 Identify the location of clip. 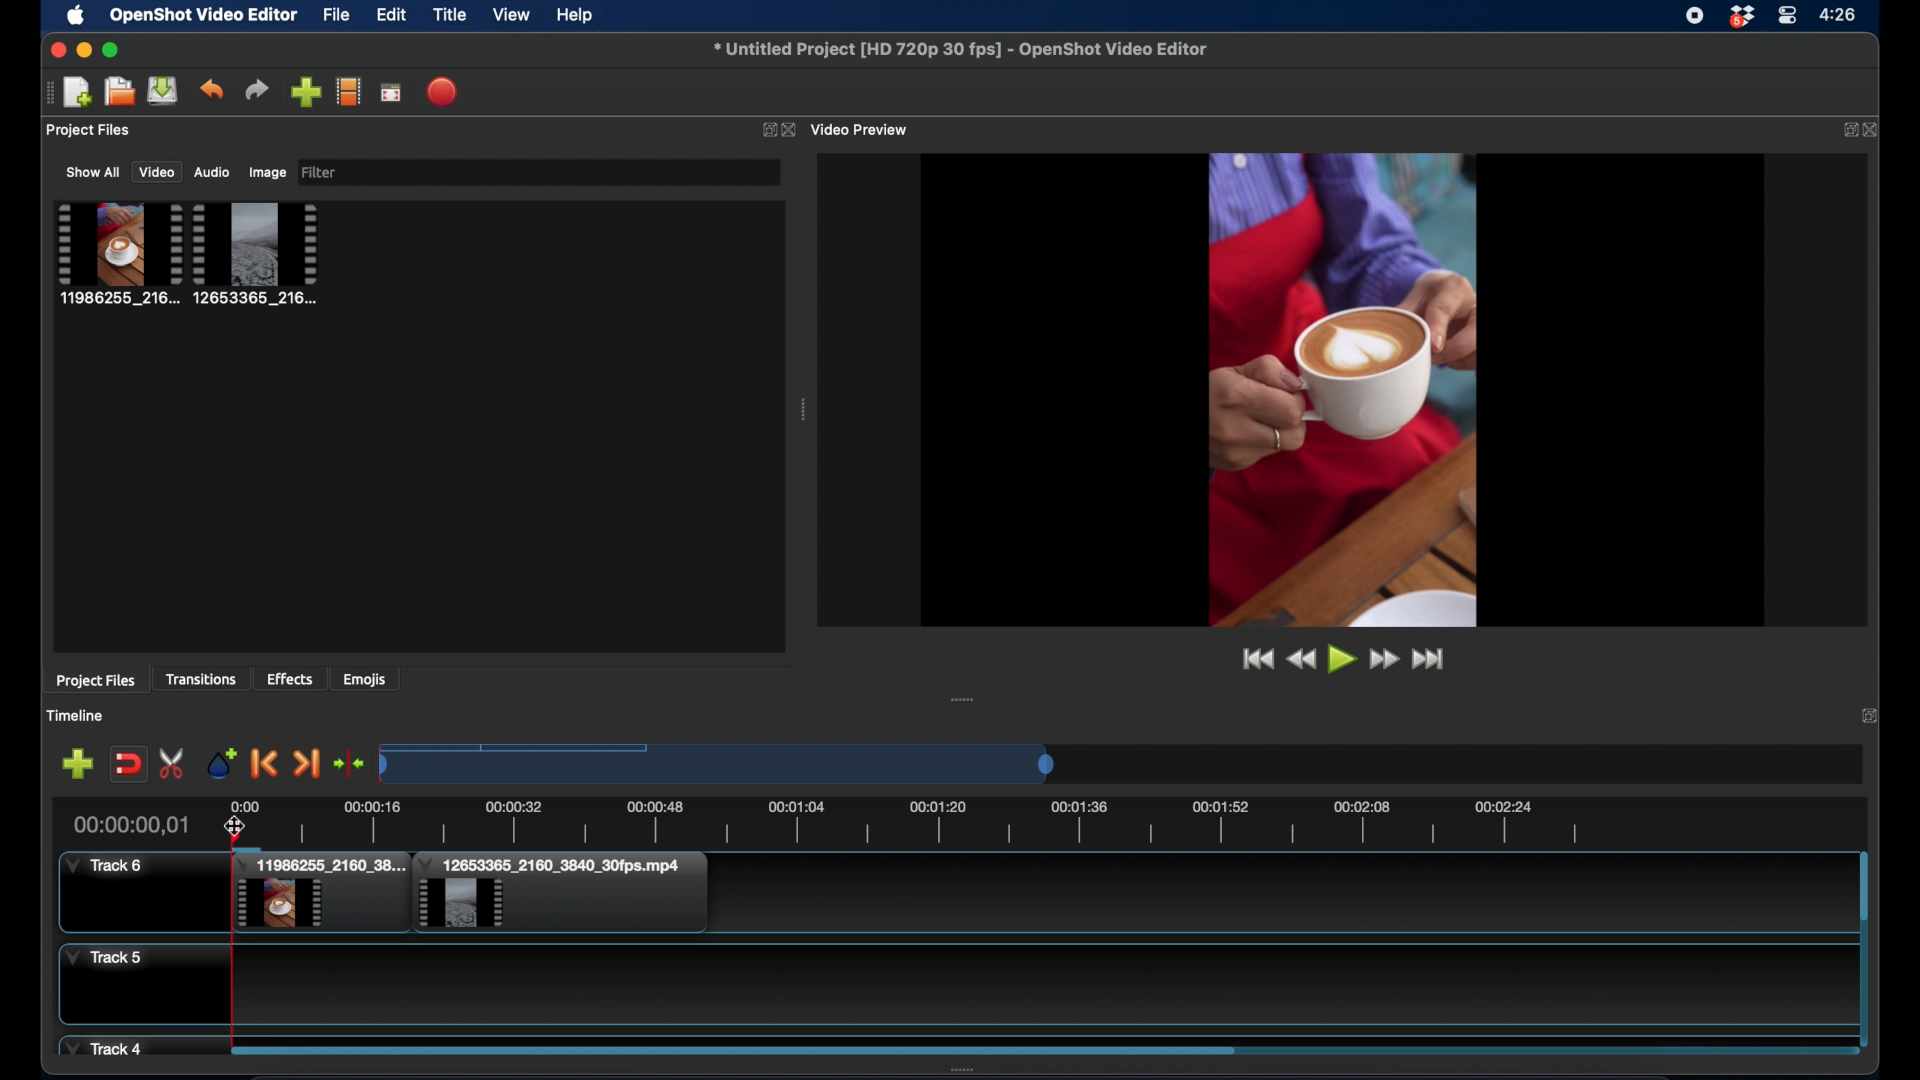
(561, 893).